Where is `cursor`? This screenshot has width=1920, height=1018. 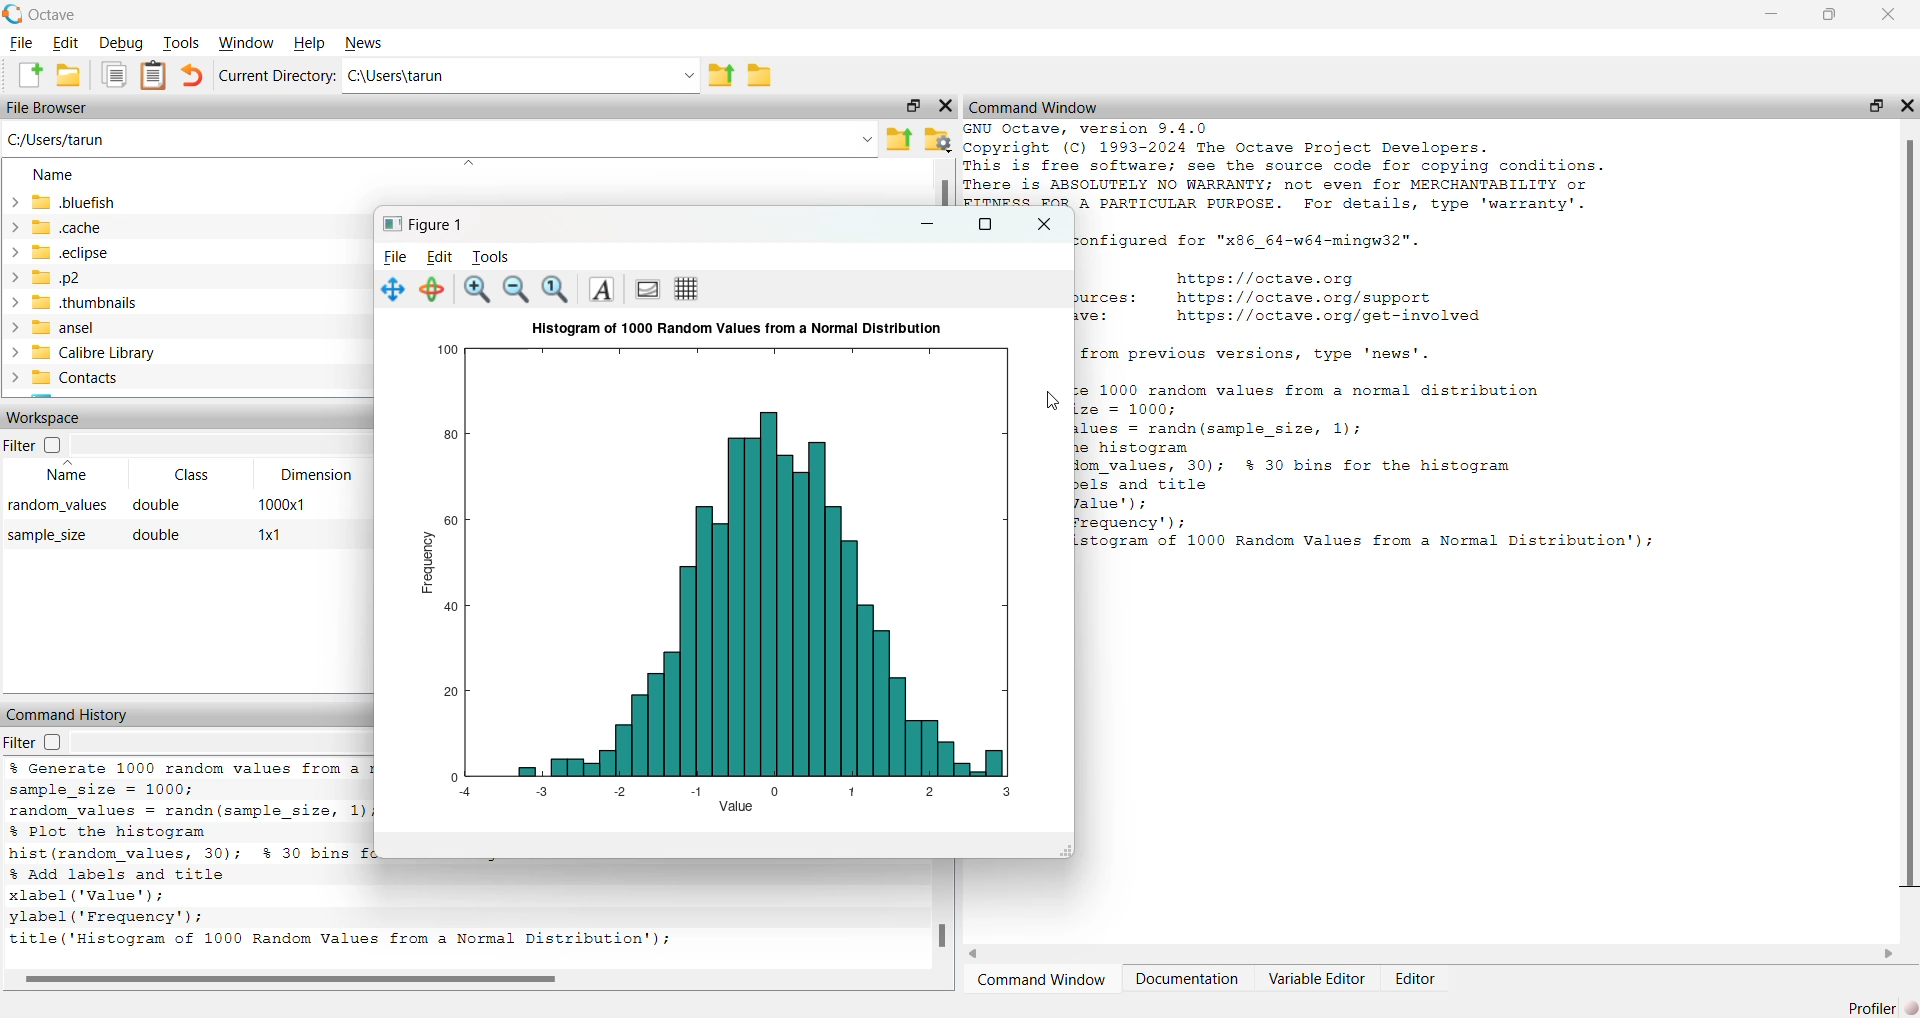 cursor is located at coordinates (1051, 400).